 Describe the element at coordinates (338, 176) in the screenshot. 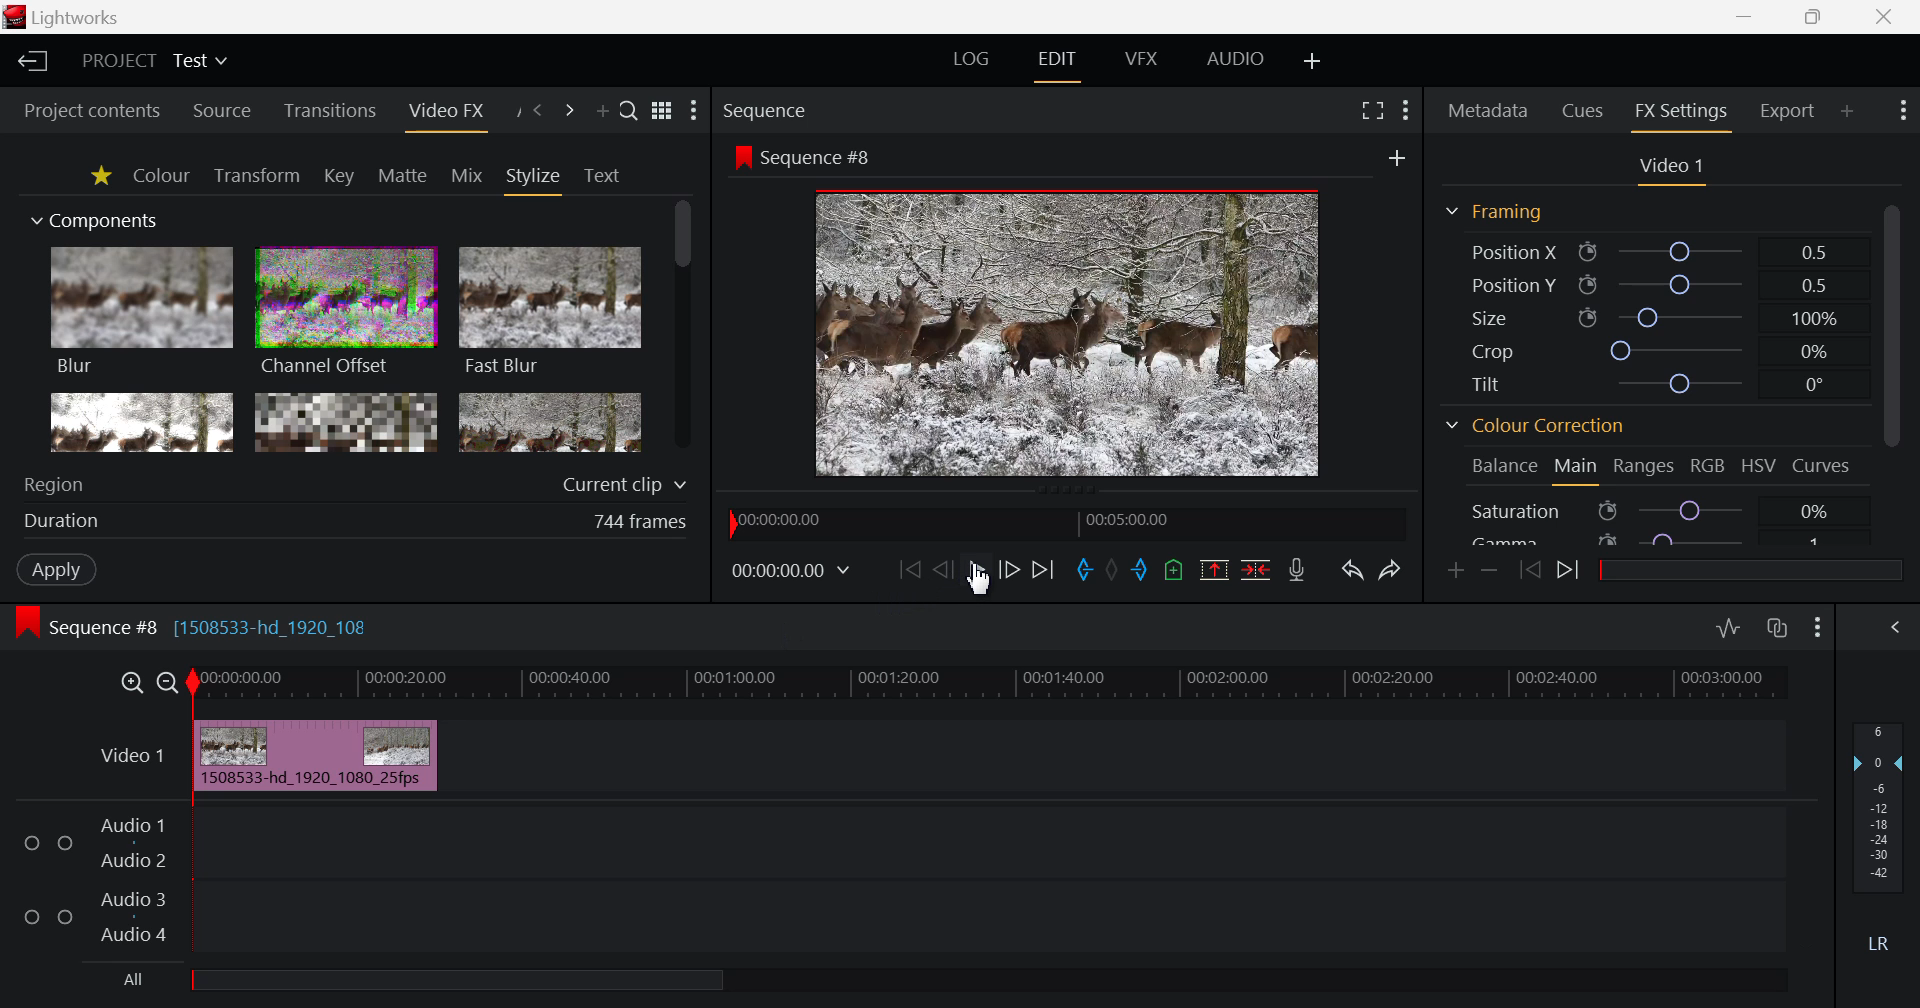

I see `Key` at that location.